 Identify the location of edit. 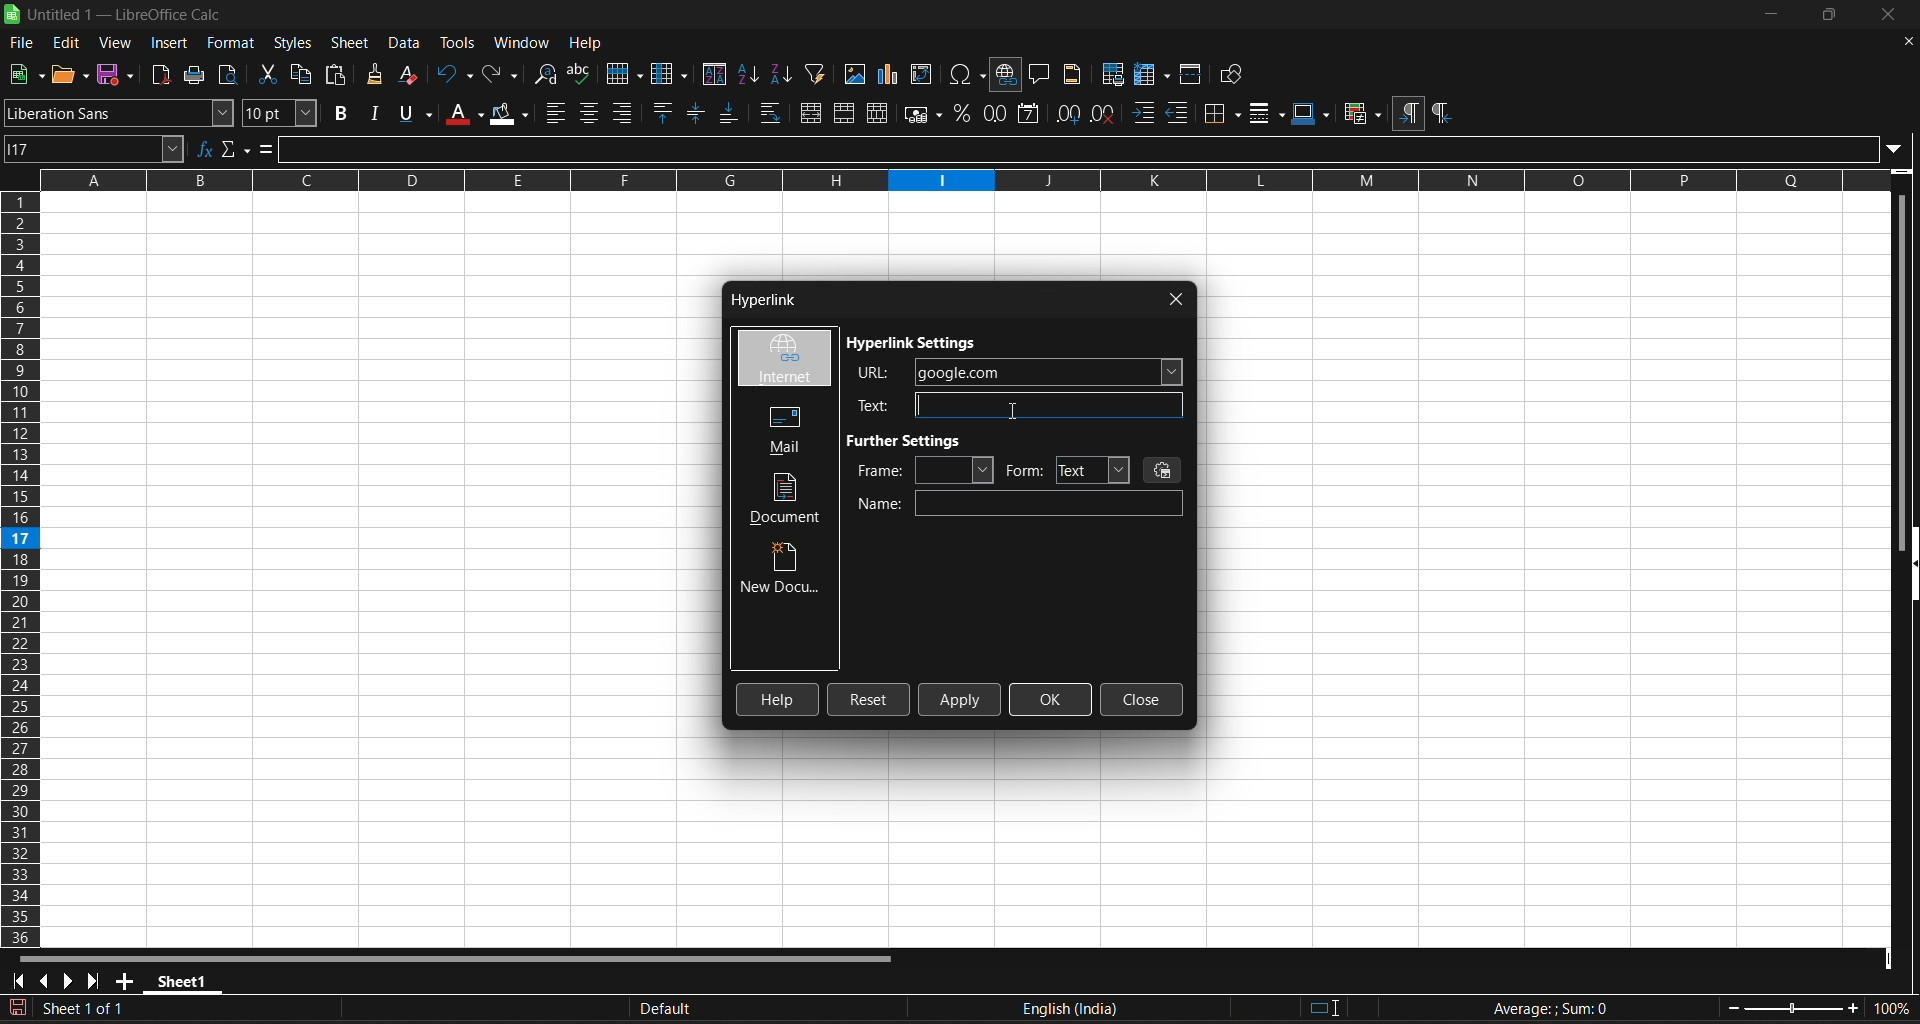
(67, 43).